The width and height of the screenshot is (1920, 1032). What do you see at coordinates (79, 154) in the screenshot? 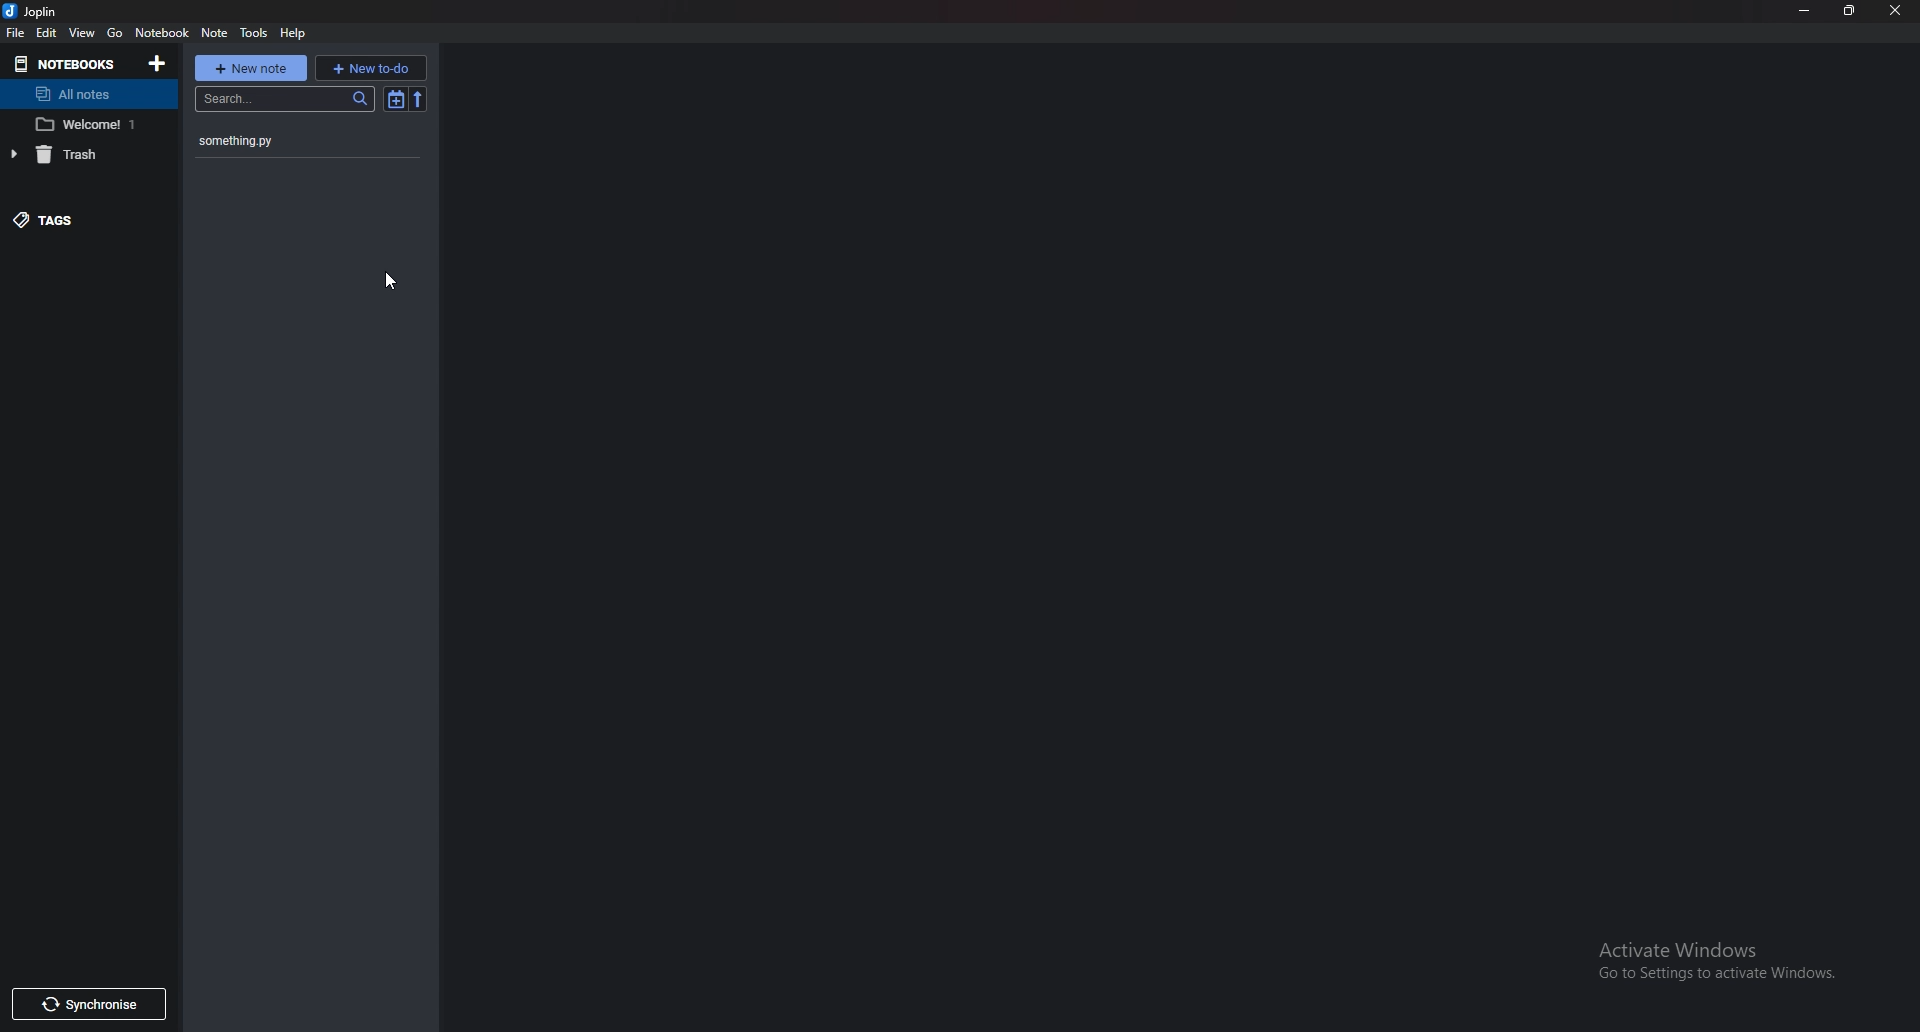
I see `Trash` at bounding box center [79, 154].